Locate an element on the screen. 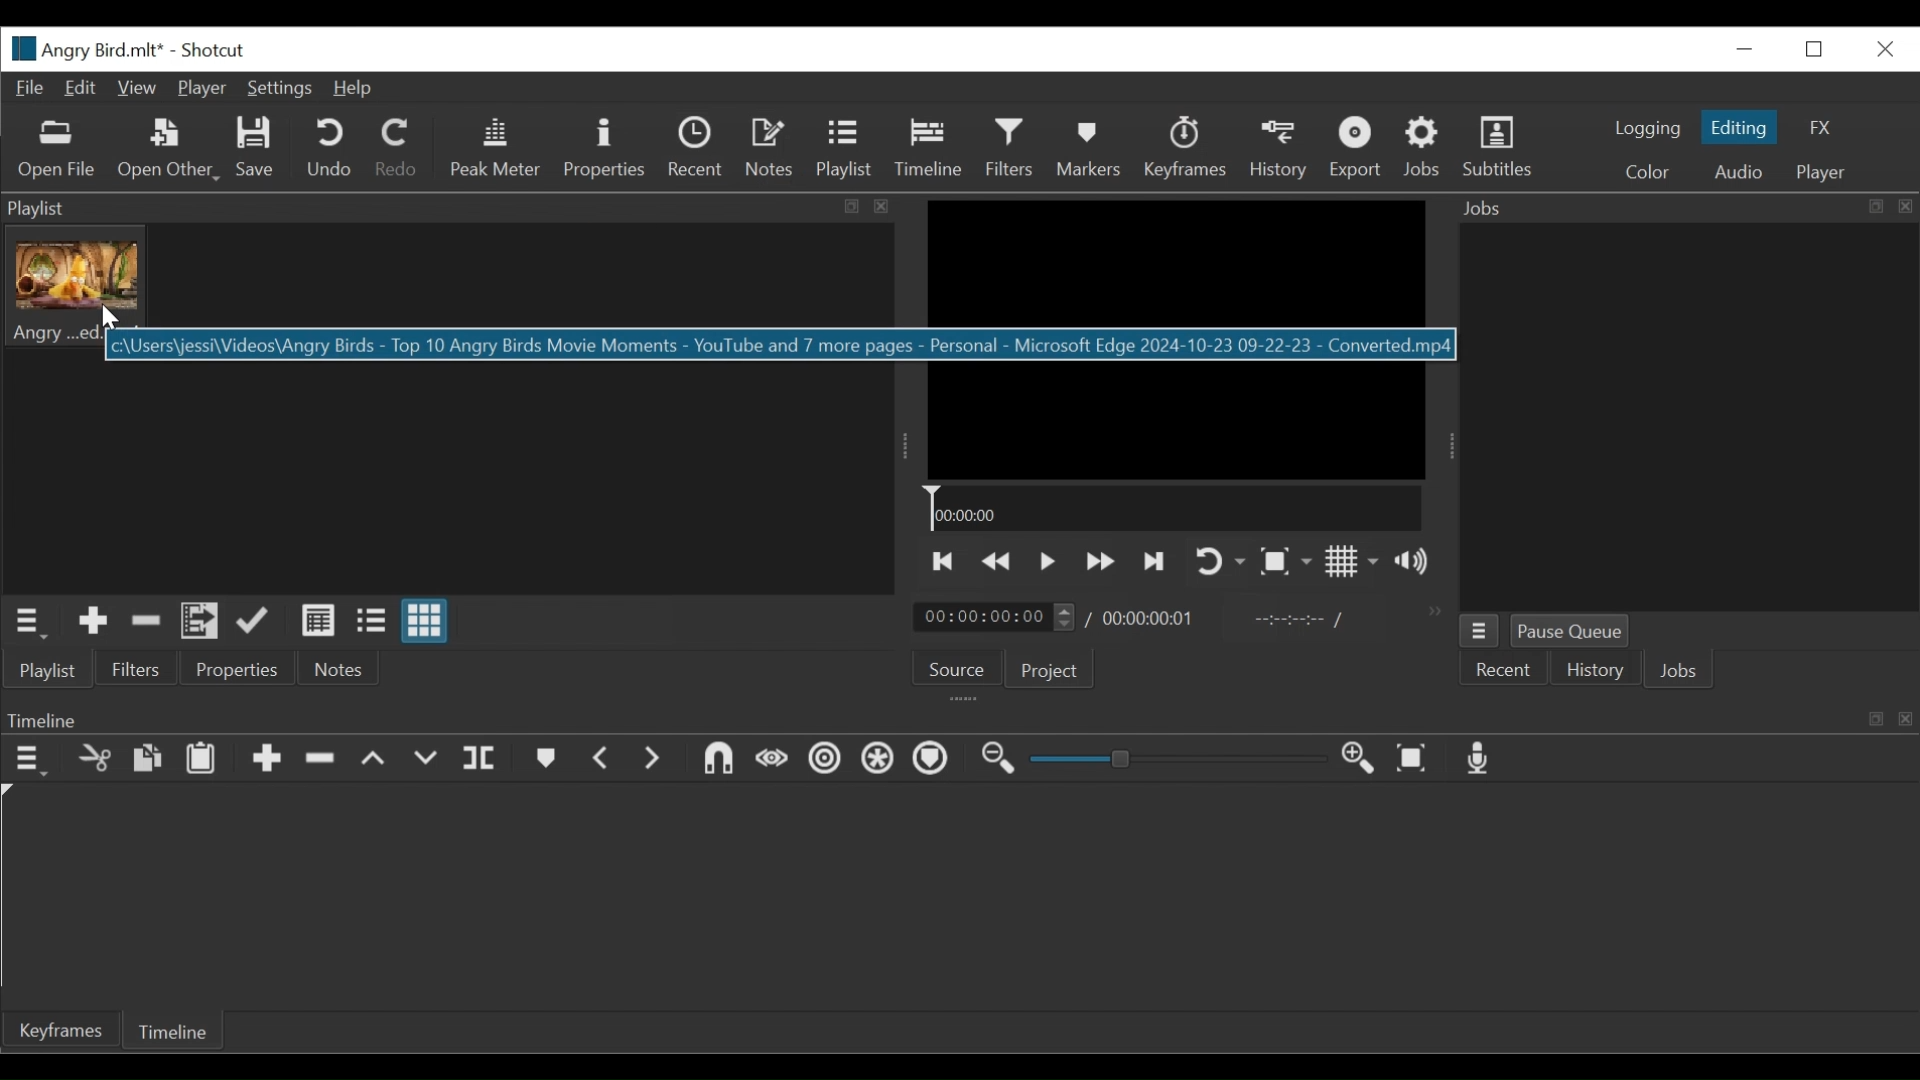 The width and height of the screenshot is (1920, 1080). Next Marker is located at coordinates (655, 759).